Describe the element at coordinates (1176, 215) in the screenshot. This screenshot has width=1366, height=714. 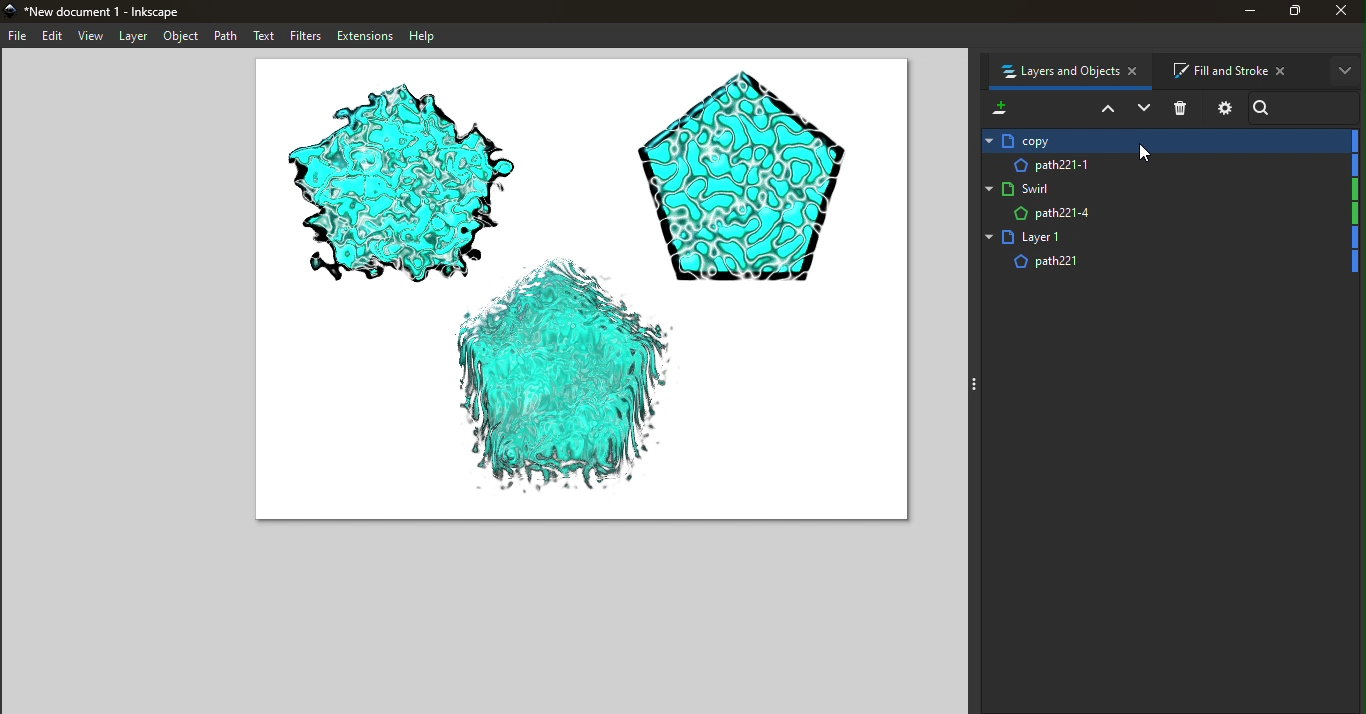
I see `Layer` at that location.